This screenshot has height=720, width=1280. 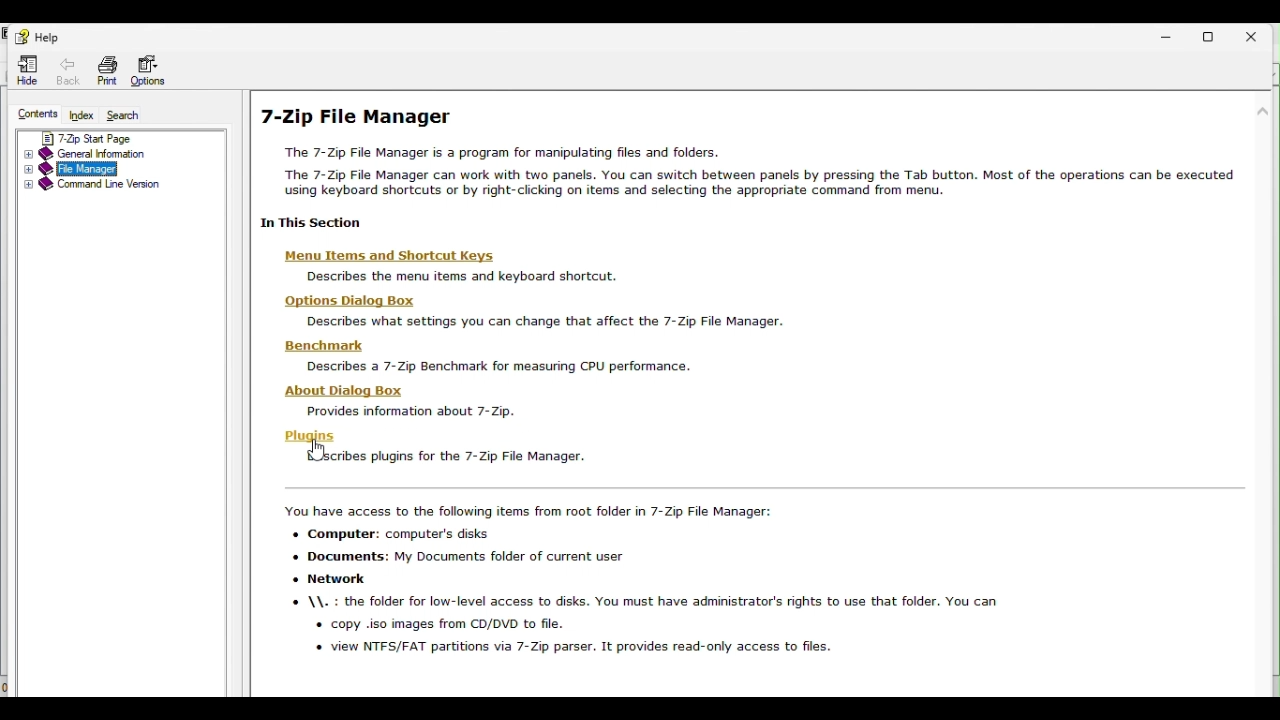 I want to click on print, so click(x=104, y=70).